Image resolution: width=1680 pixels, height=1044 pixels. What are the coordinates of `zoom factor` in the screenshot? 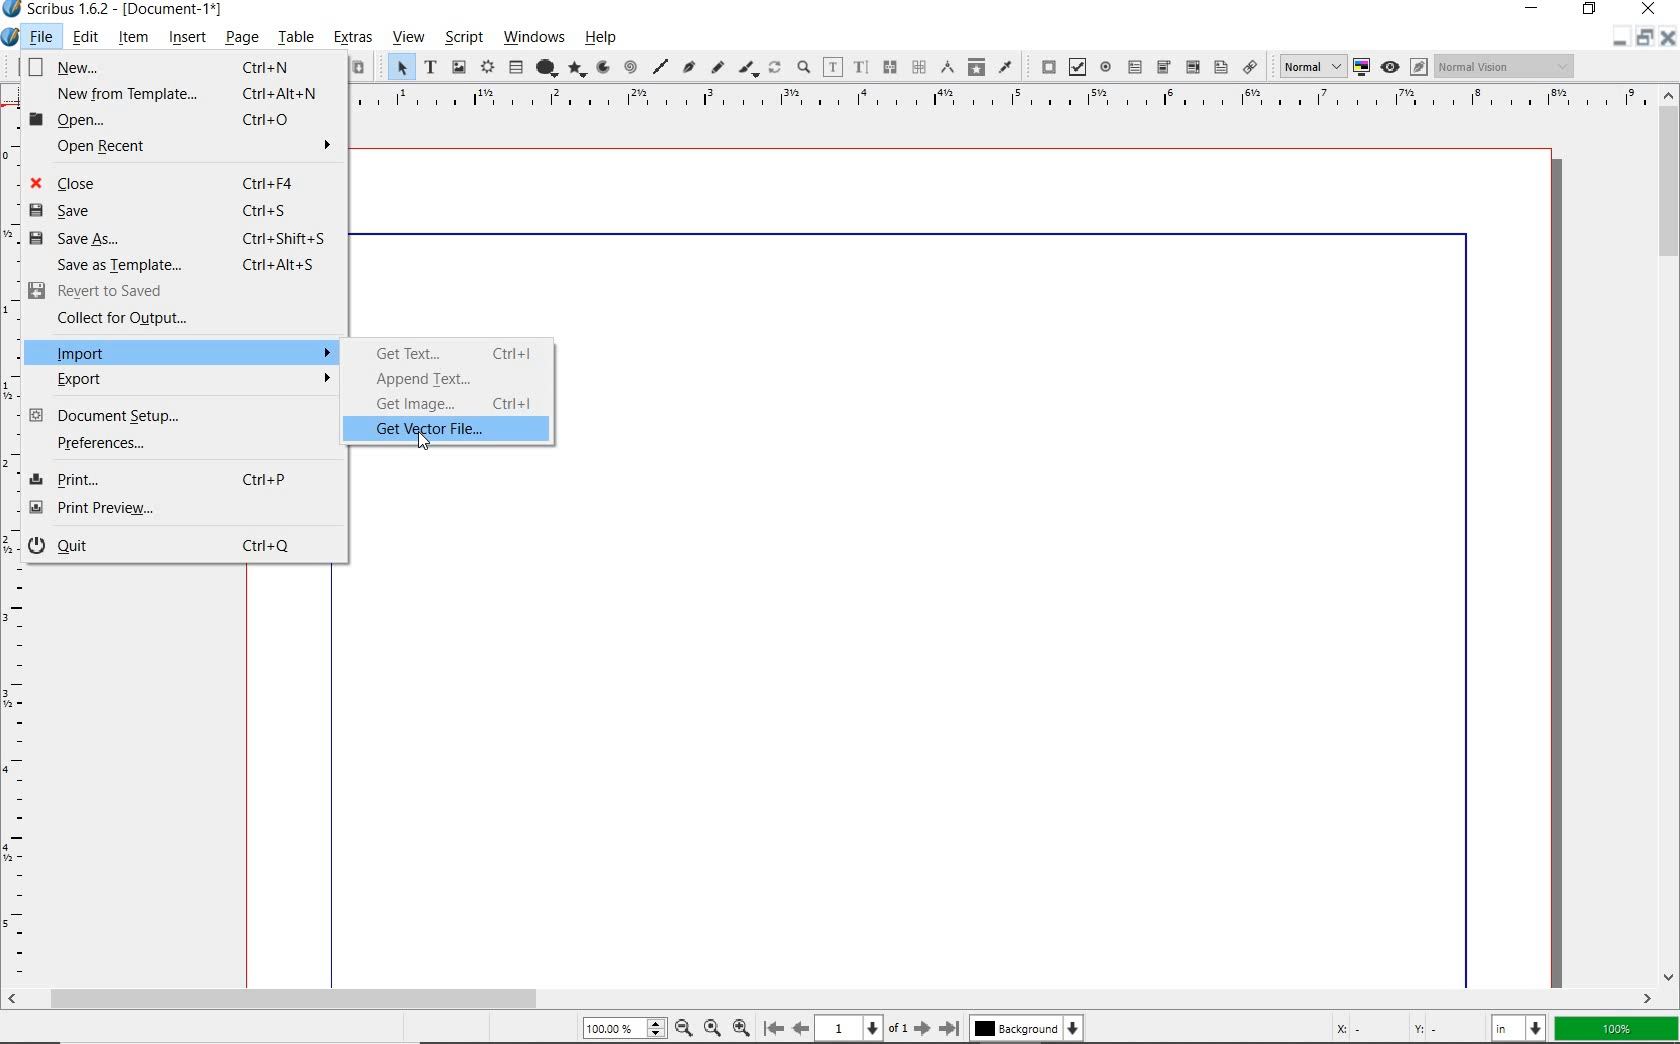 It's located at (1617, 1031).